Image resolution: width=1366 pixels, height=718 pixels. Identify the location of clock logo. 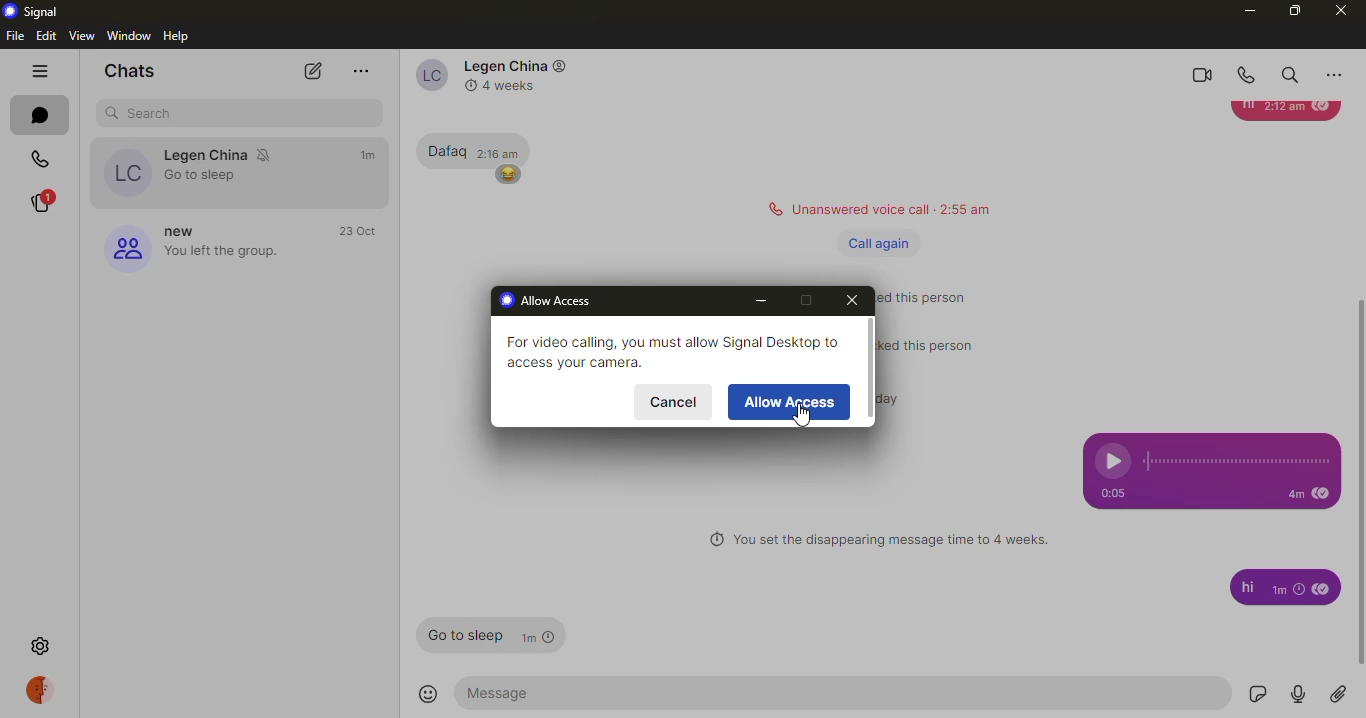
(711, 541).